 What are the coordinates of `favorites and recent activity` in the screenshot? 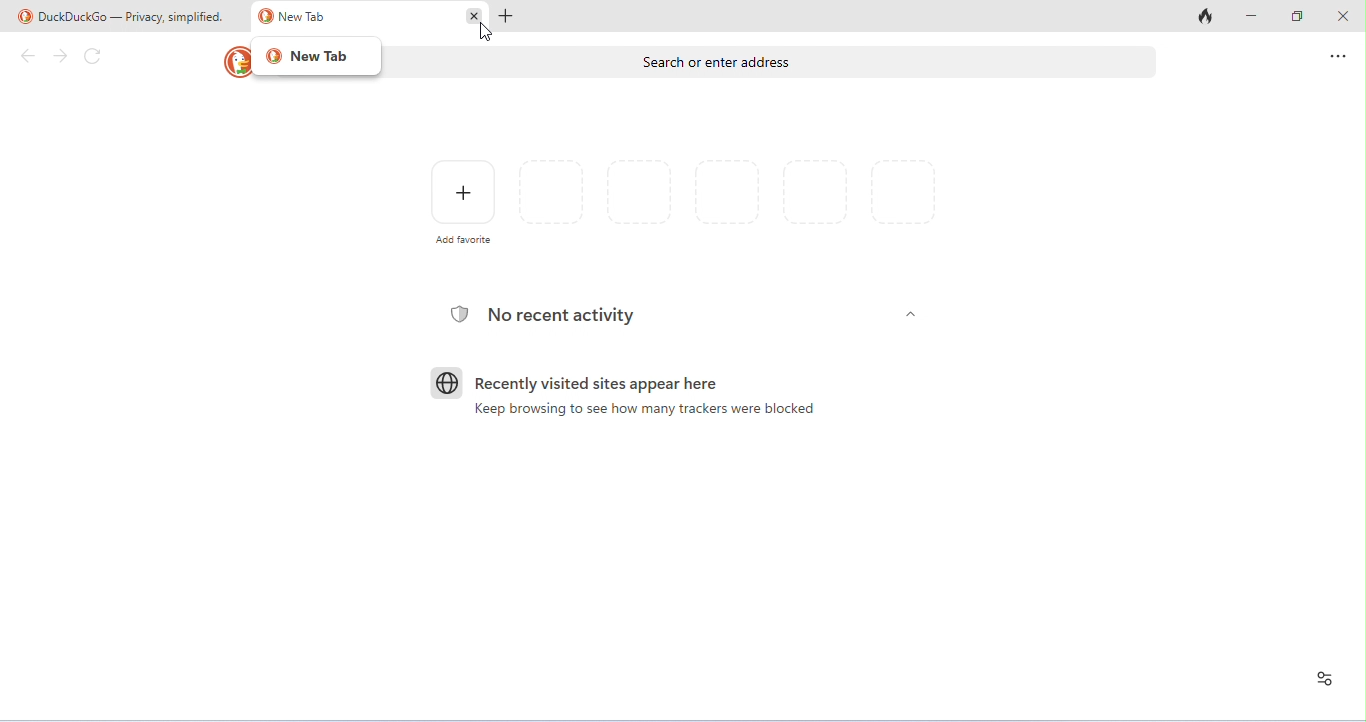 It's located at (1326, 678).